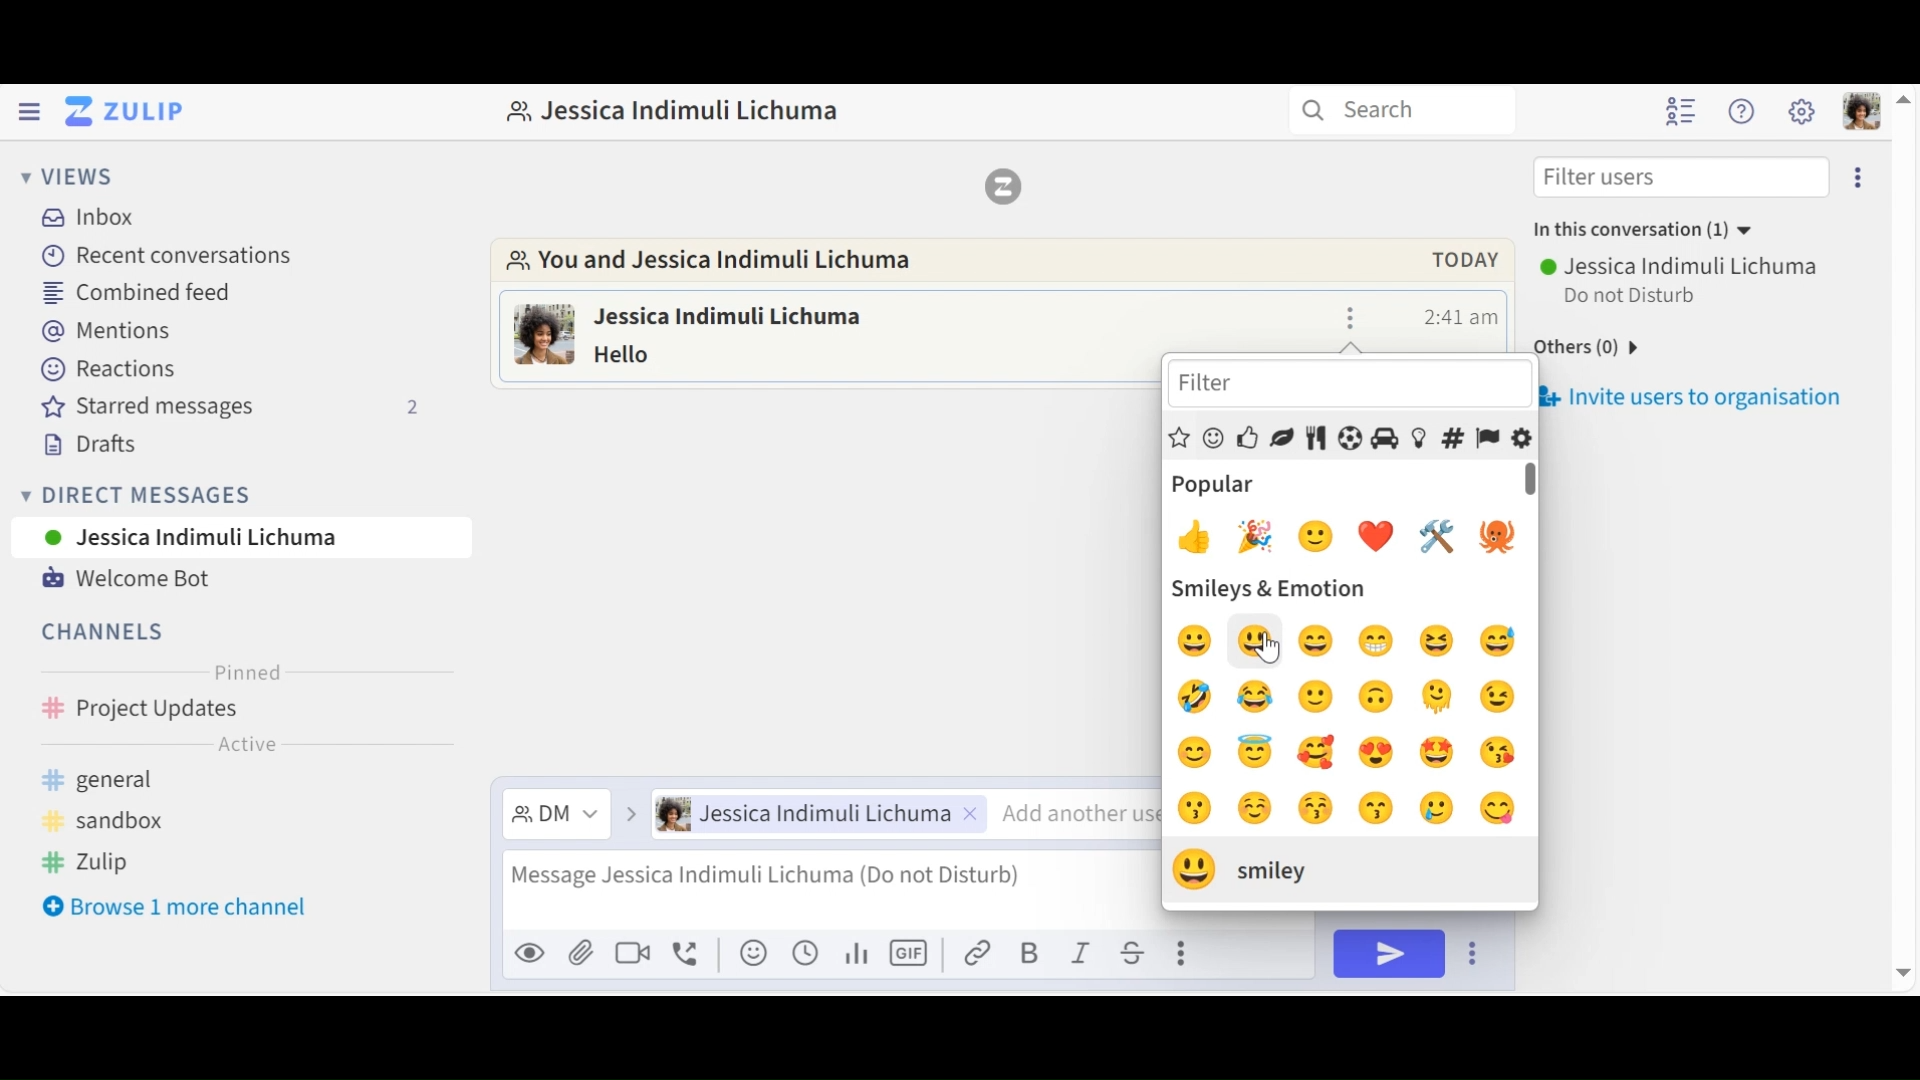 Image resolution: width=1920 pixels, height=1080 pixels. I want to click on Link, so click(979, 951).